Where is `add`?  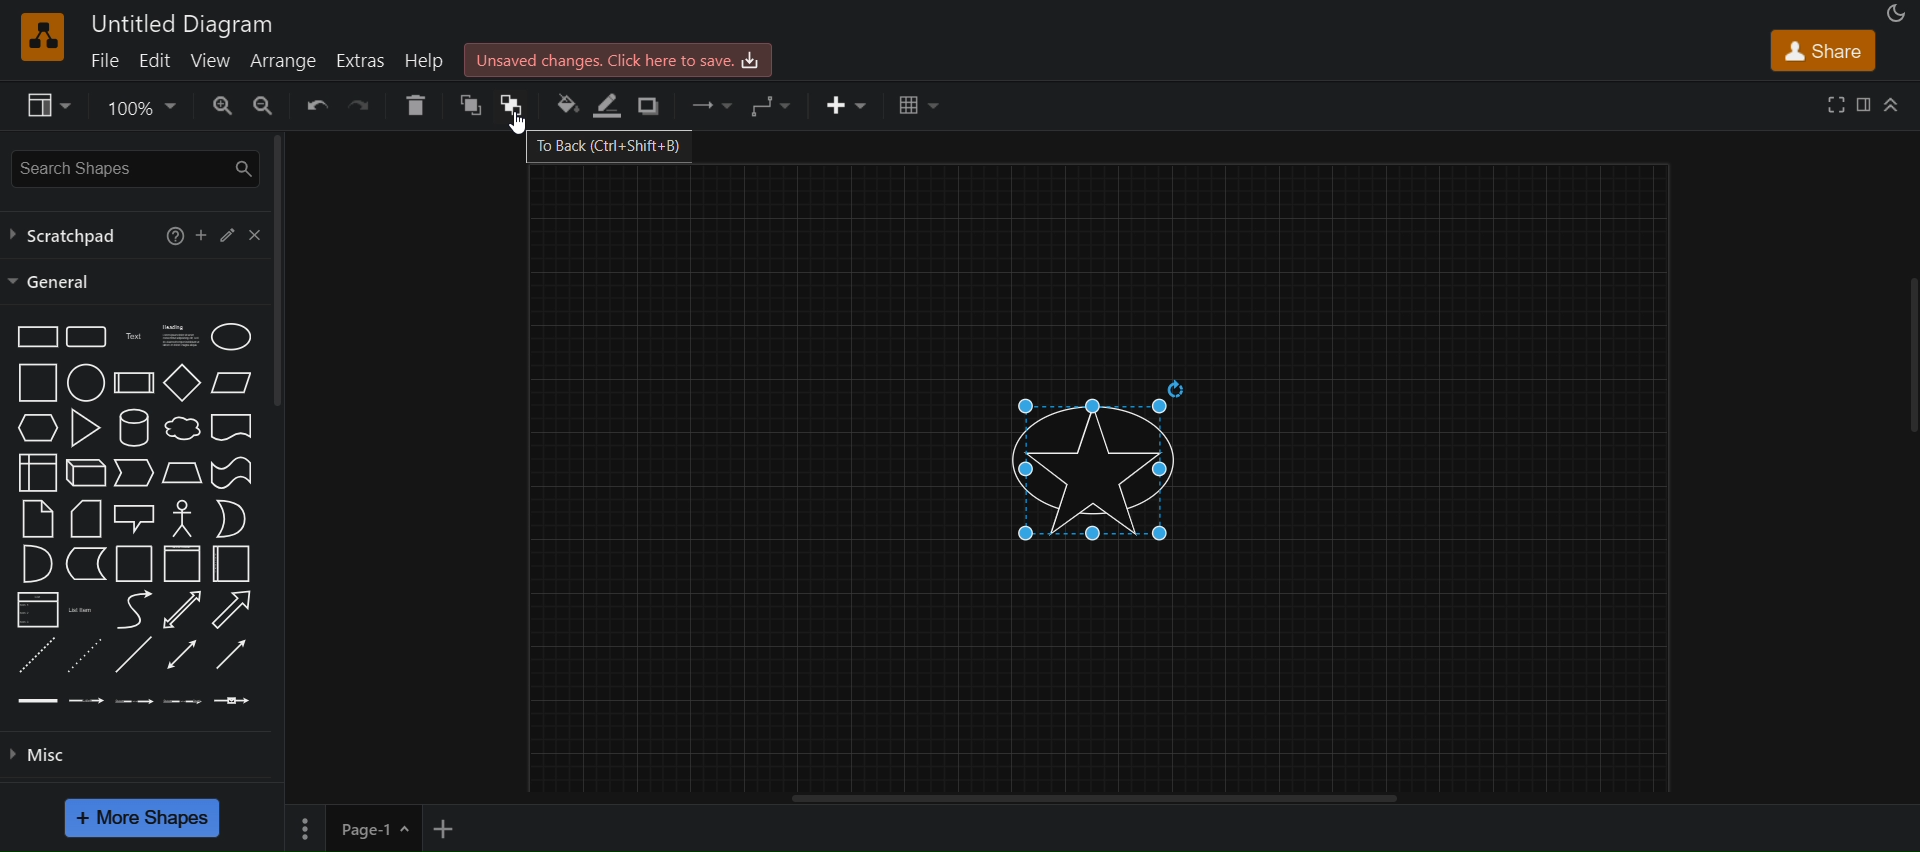
add is located at coordinates (202, 234).